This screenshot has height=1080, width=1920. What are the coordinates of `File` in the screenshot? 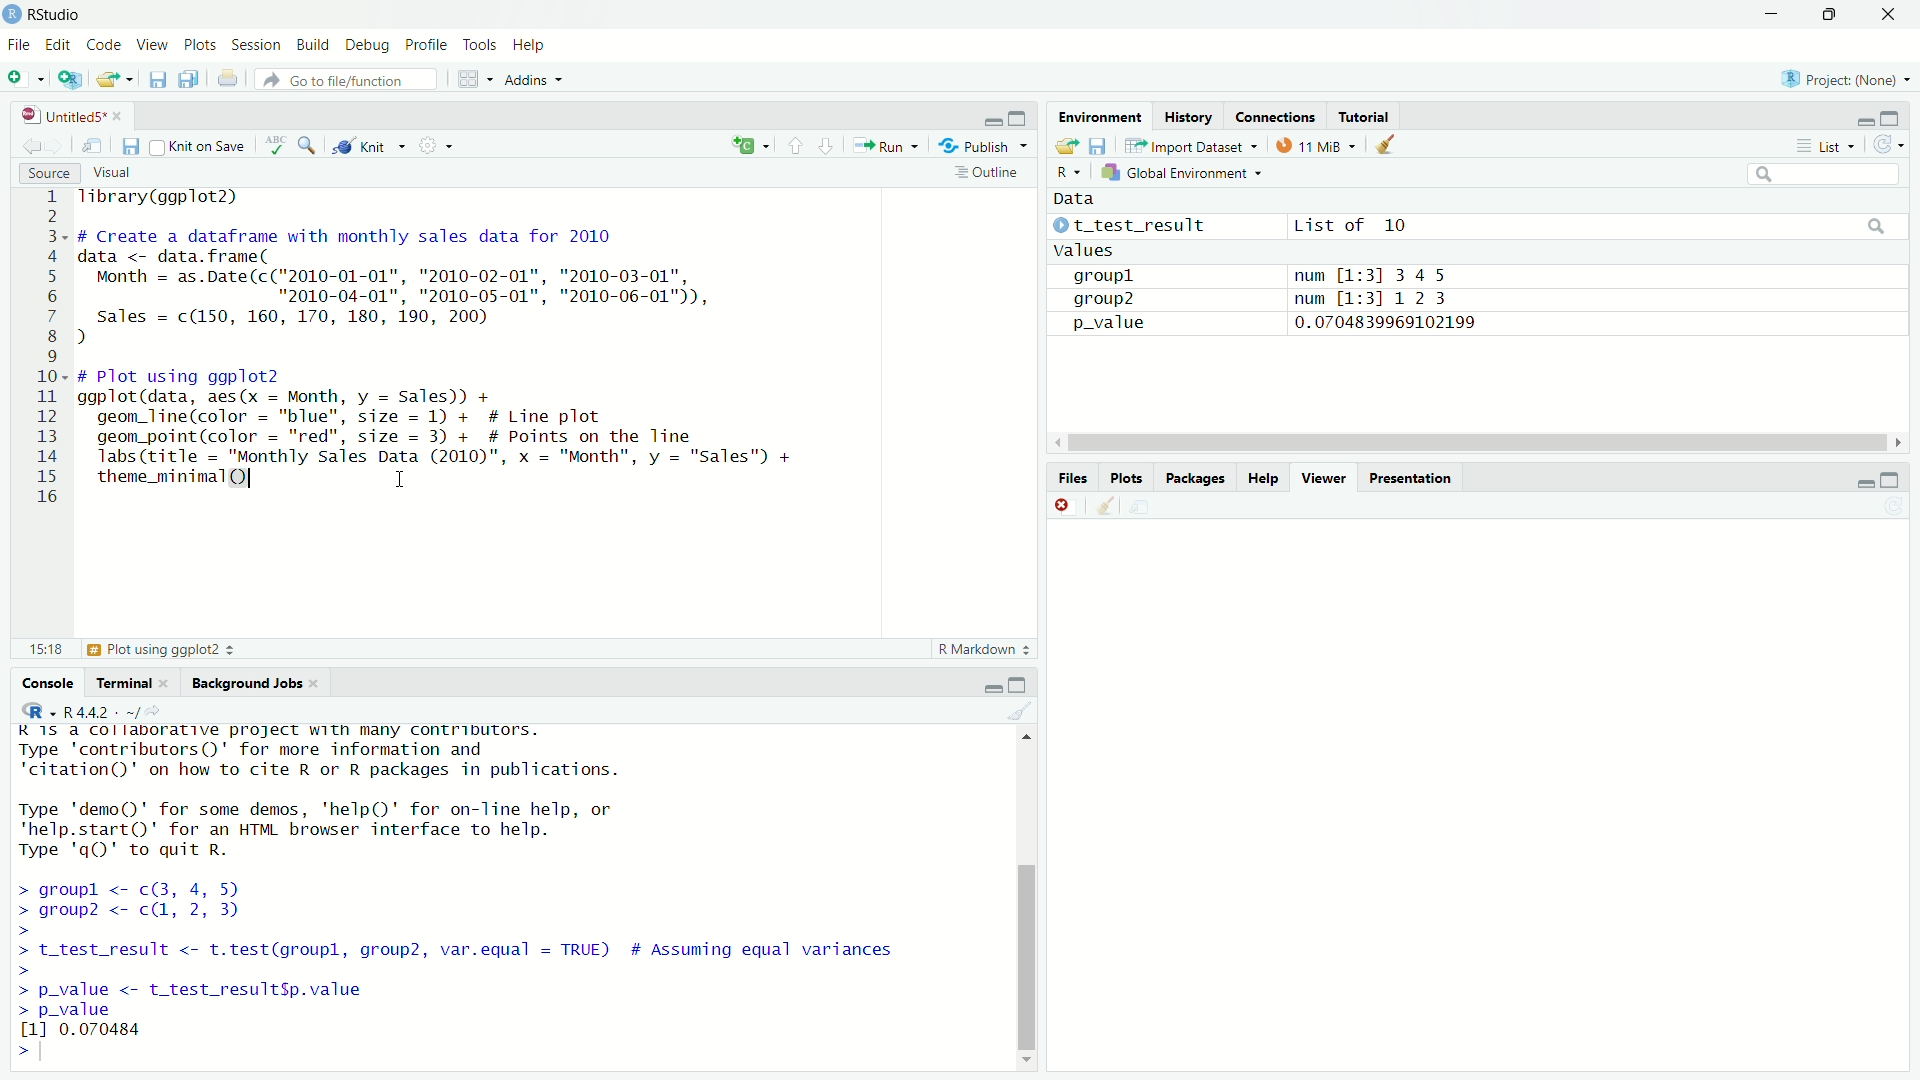 It's located at (18, 41).